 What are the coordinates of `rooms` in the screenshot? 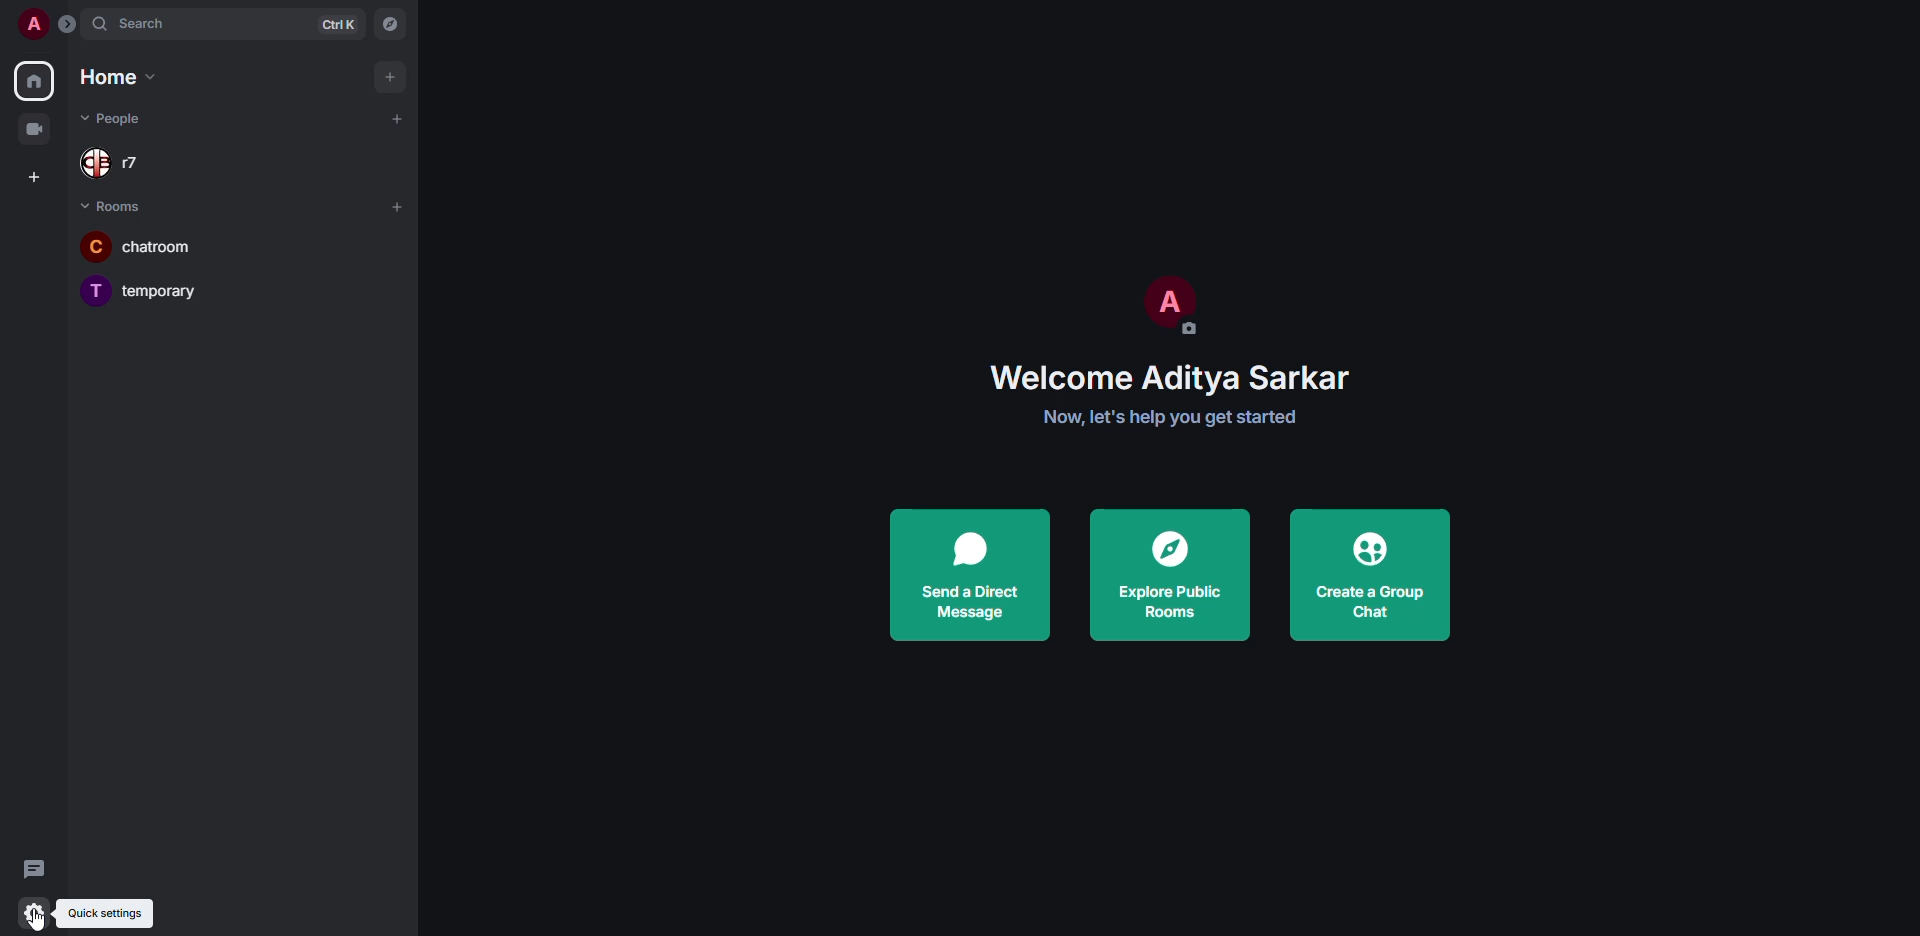 It's located at (118, 207).